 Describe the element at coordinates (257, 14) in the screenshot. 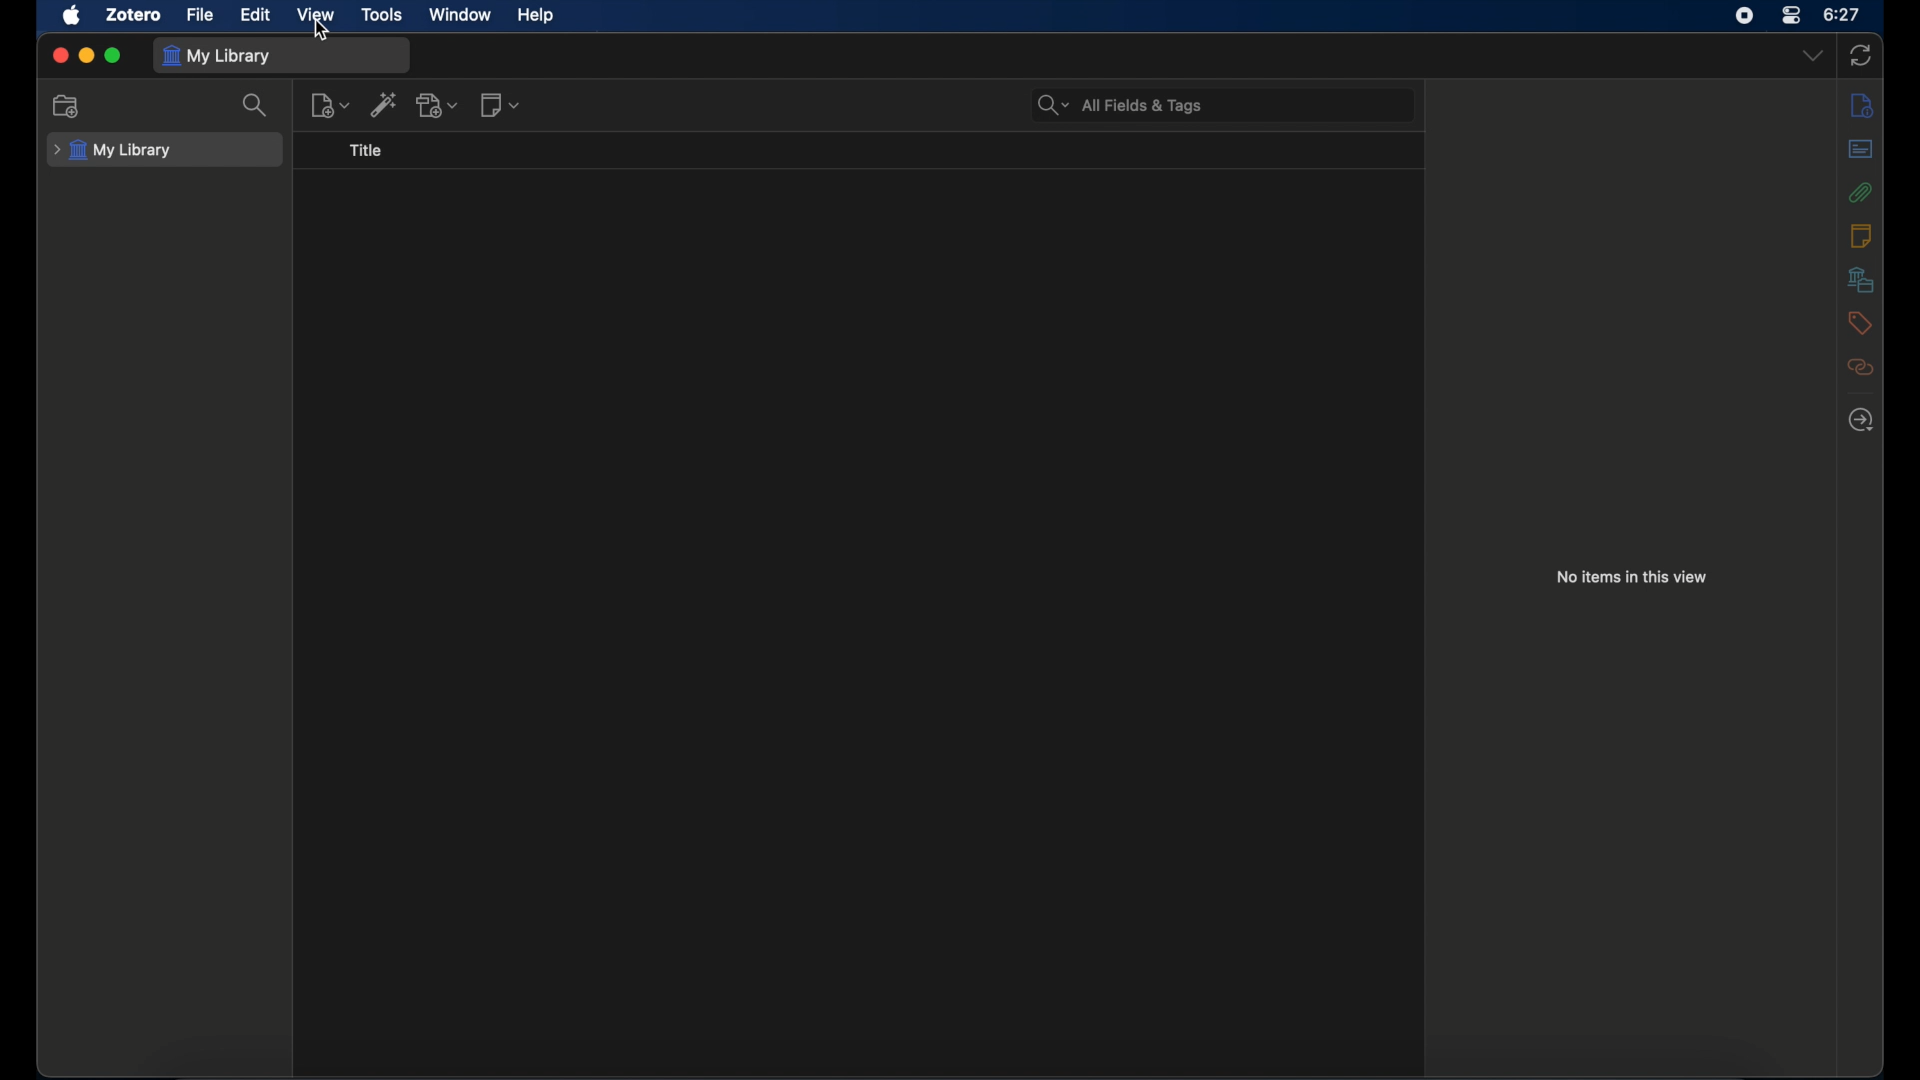

I see `edit` at that location.